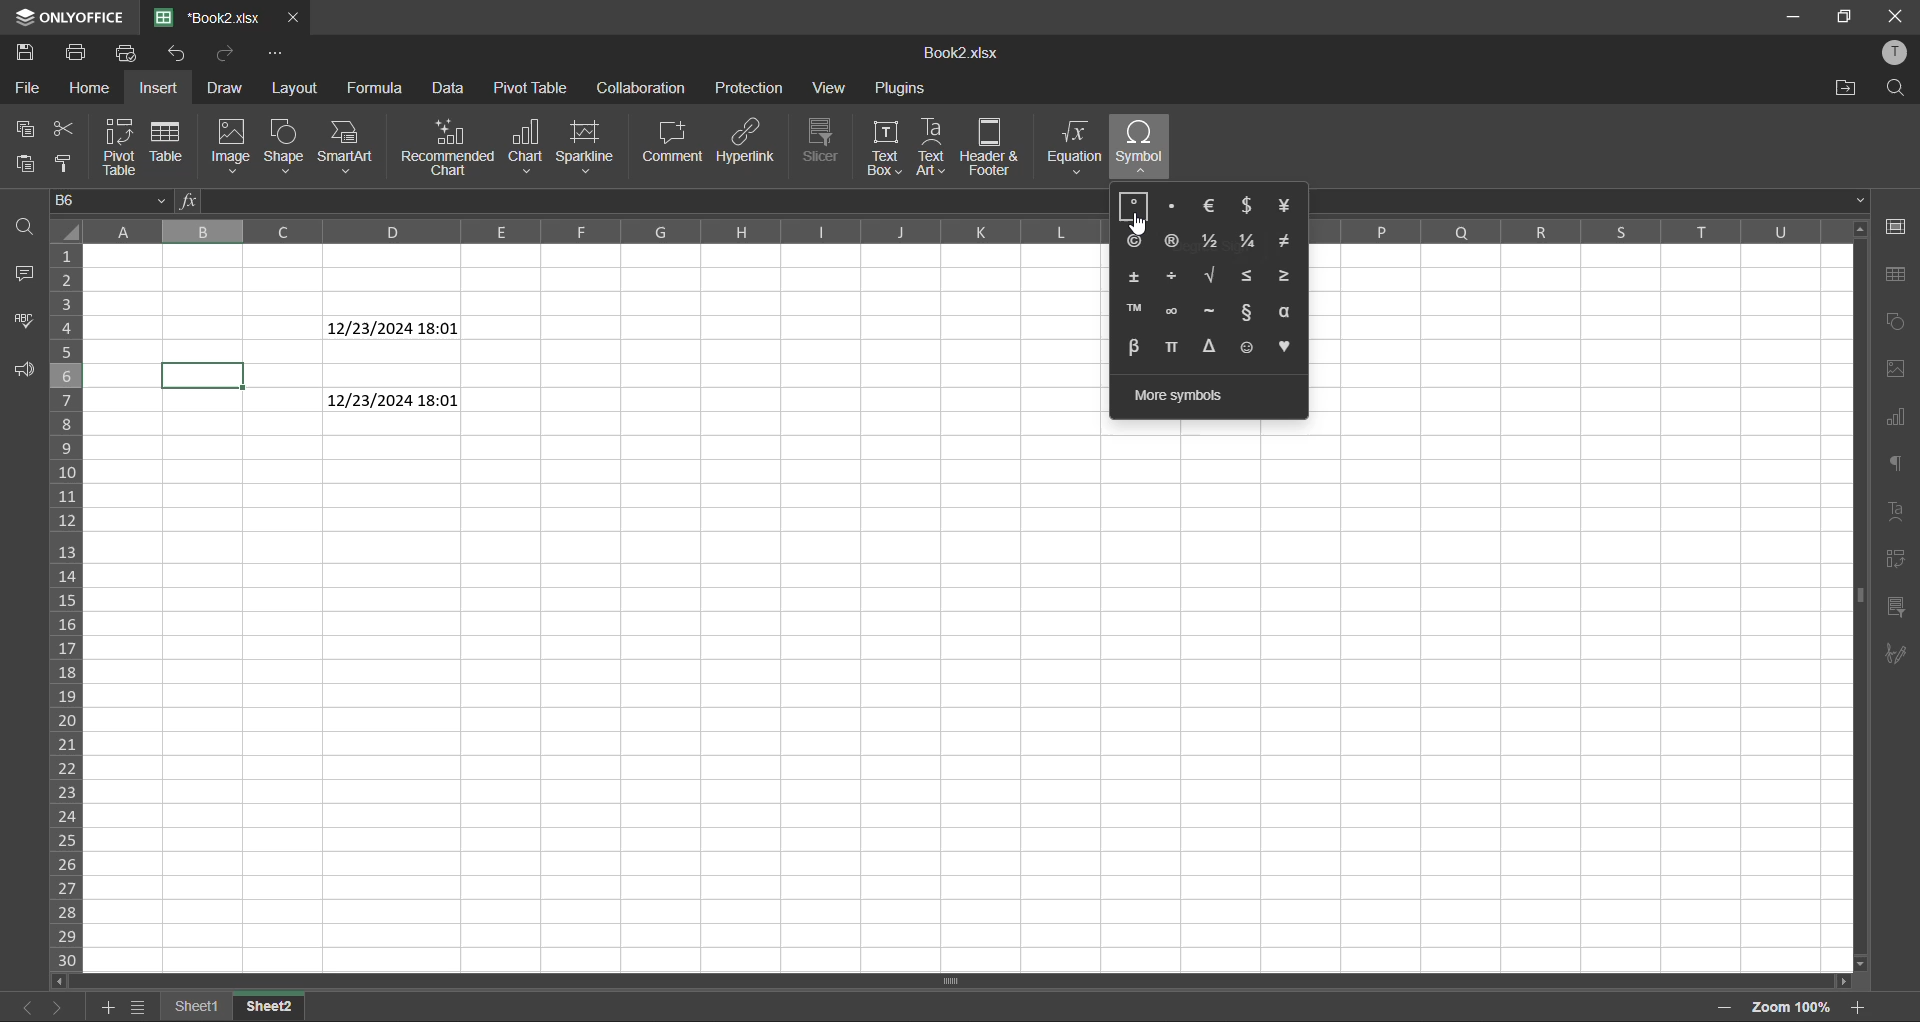  I want to click on sheet 1, so click(197, 1008).